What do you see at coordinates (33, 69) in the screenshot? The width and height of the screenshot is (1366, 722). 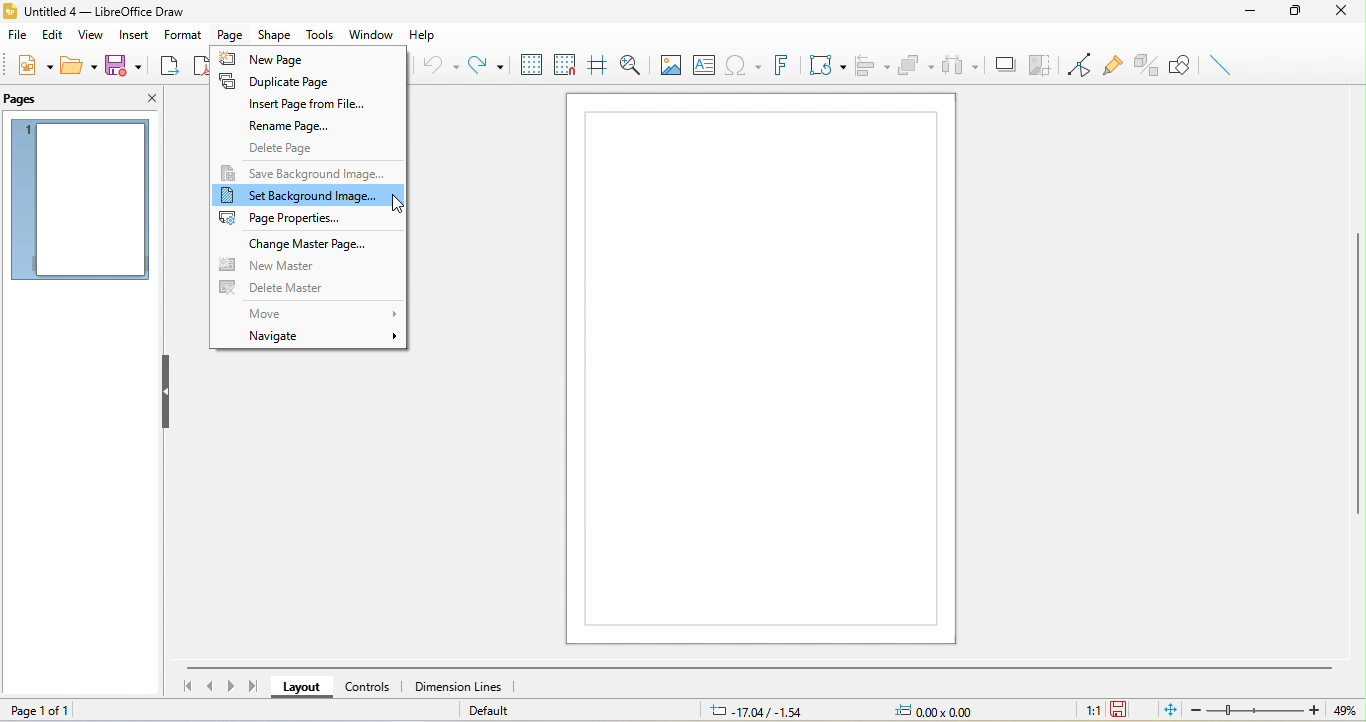 I see `new` at bounding box center [33, 69].